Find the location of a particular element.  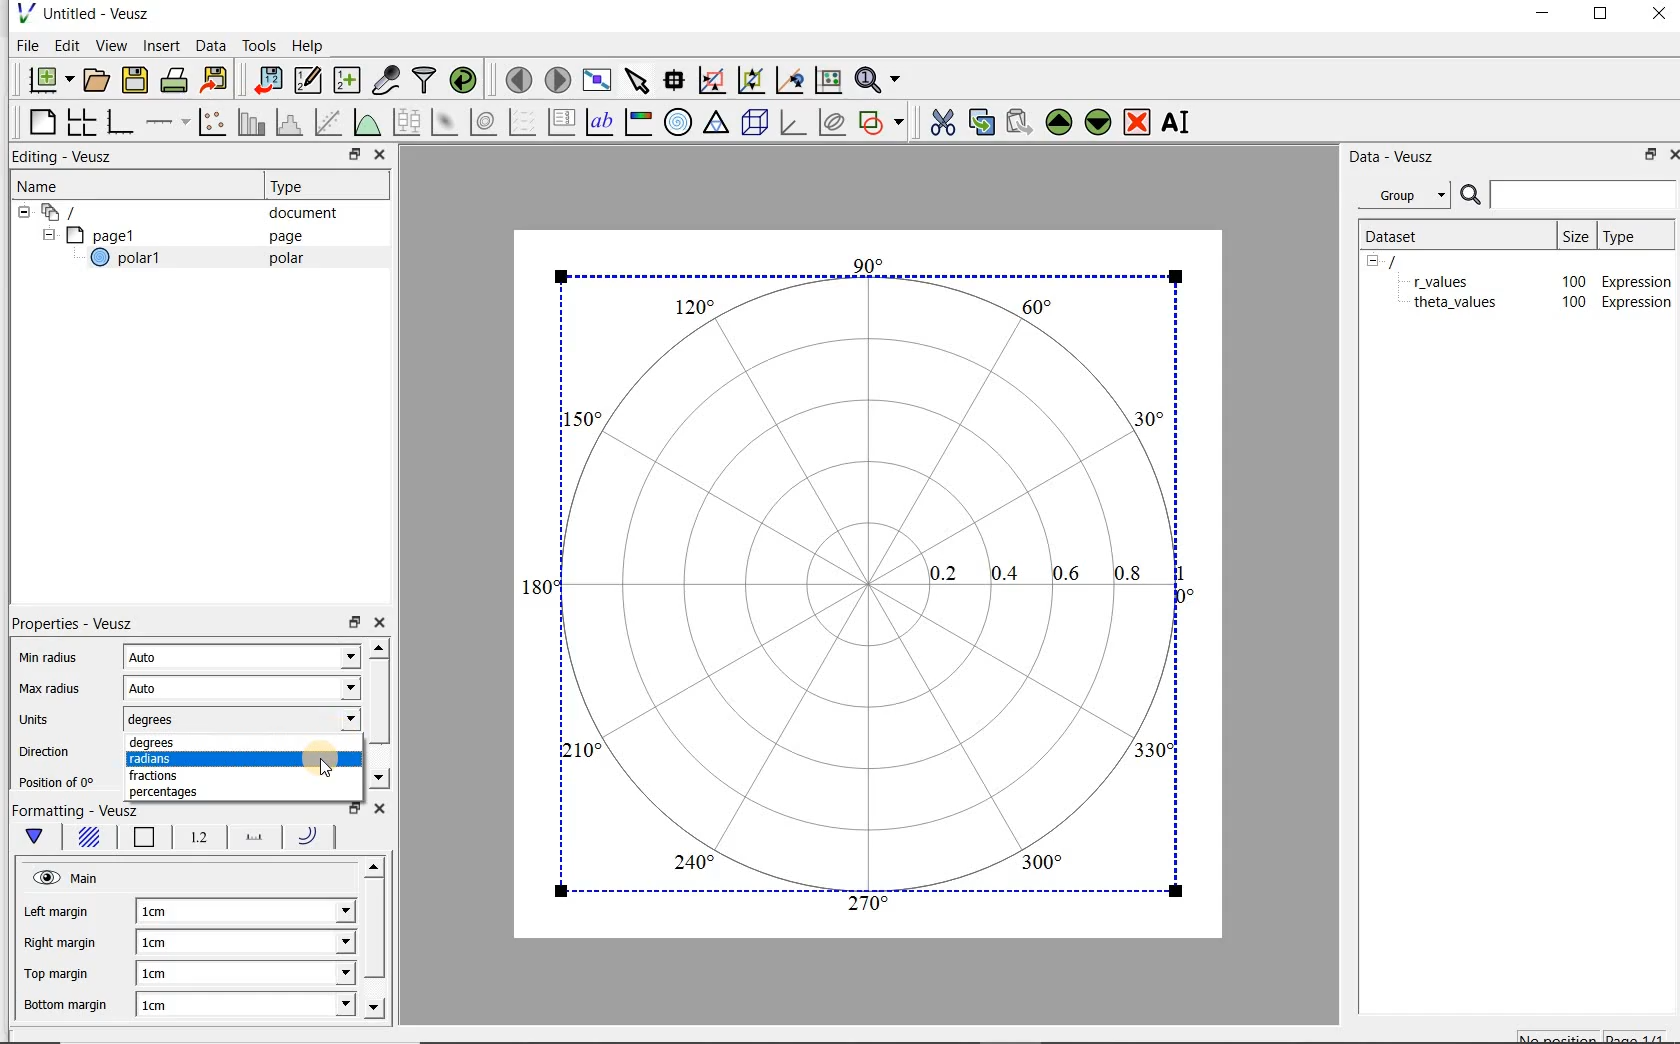

Bottom margin dropdown is located at coordinates (302, 1004).